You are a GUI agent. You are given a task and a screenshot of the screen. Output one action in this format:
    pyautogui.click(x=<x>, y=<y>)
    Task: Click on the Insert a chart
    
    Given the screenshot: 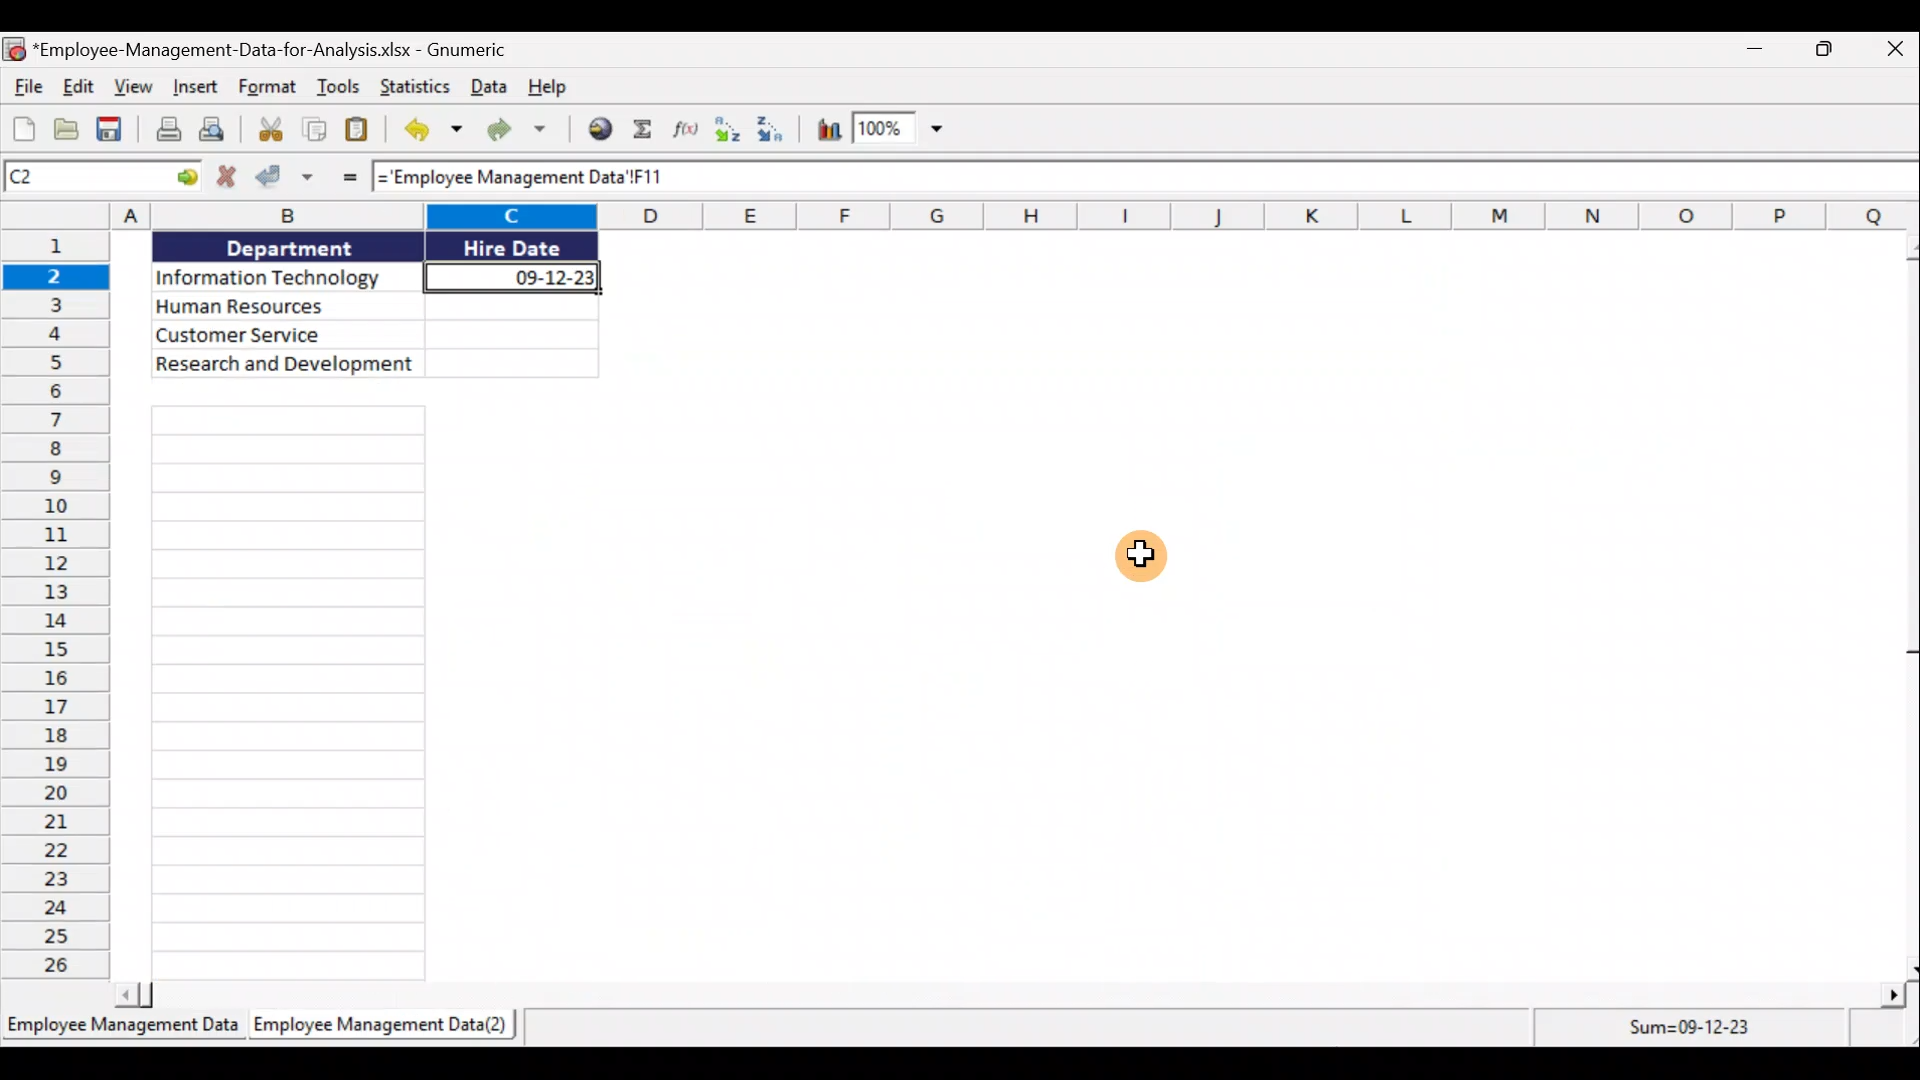 What is the action you would take?
    pyautogui.click(x=829, y=129)
    